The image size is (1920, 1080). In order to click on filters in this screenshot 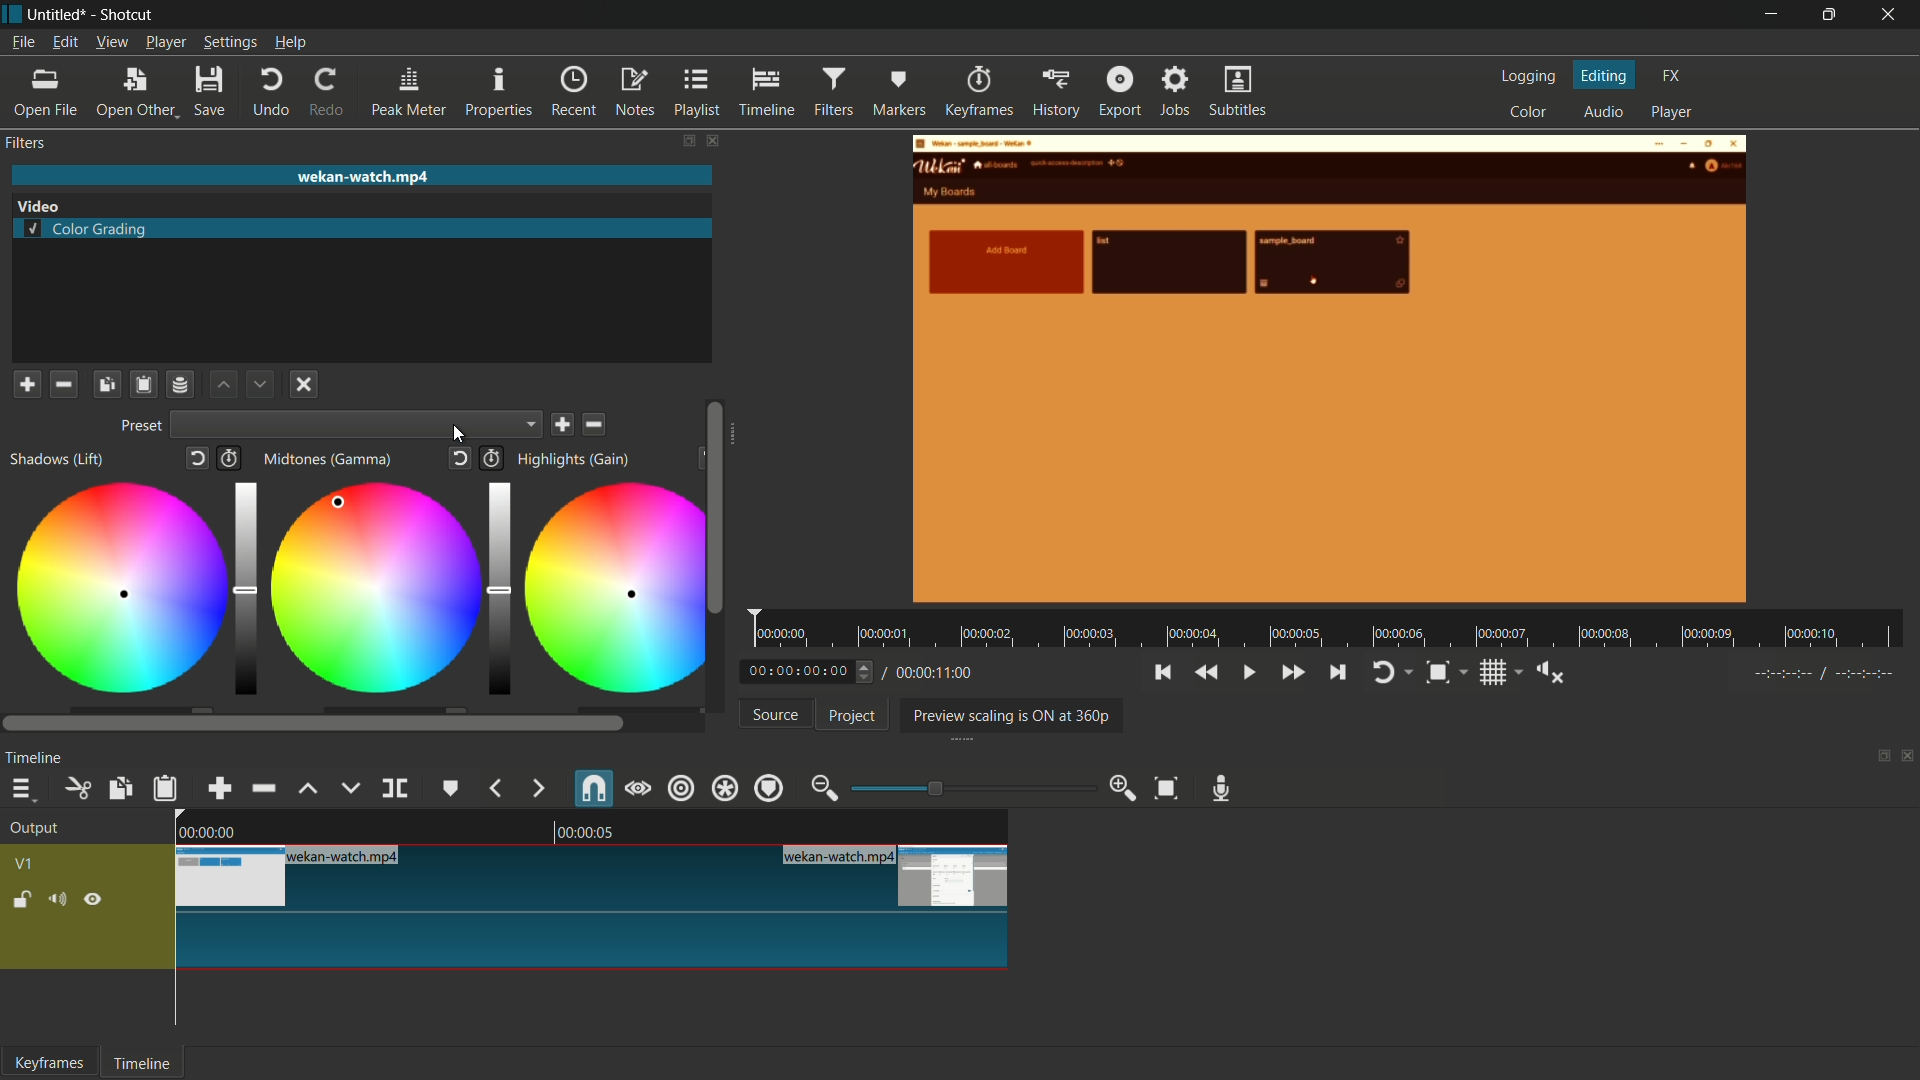, I will do `click(25, 143)`.